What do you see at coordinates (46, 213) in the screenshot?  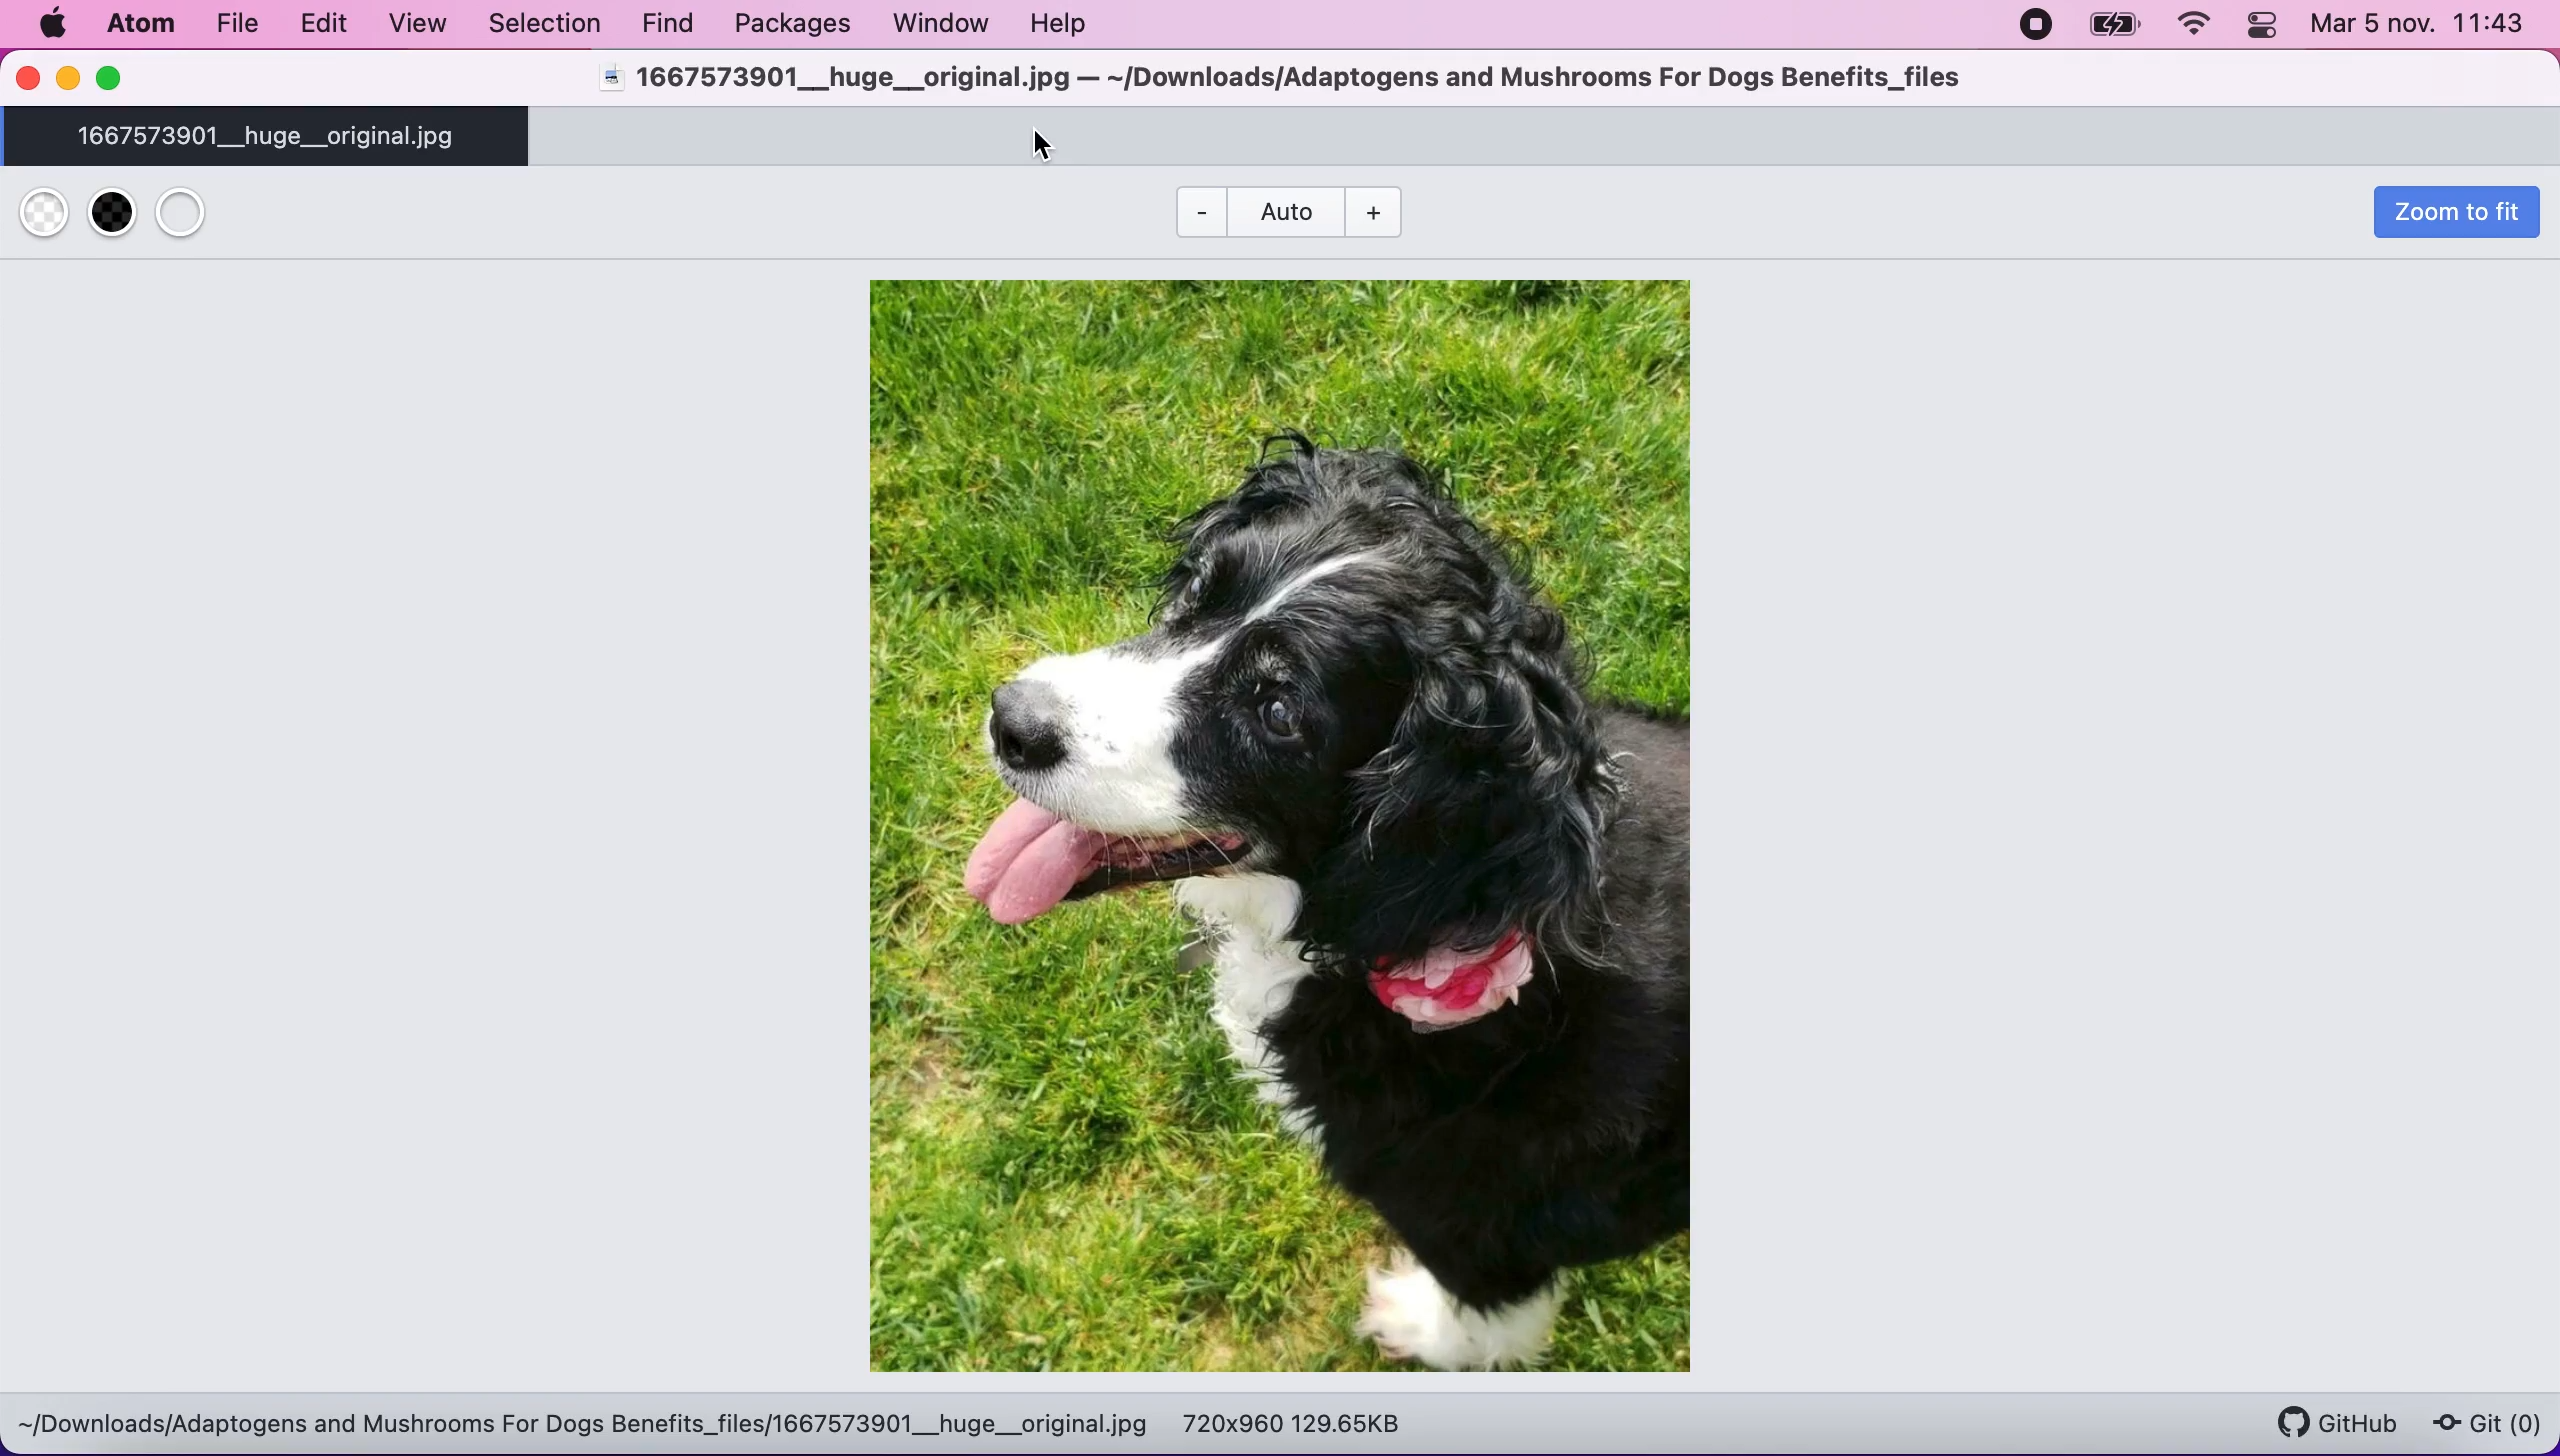 I see `use white transparent backgrouns` at bounding box center [46, 213].